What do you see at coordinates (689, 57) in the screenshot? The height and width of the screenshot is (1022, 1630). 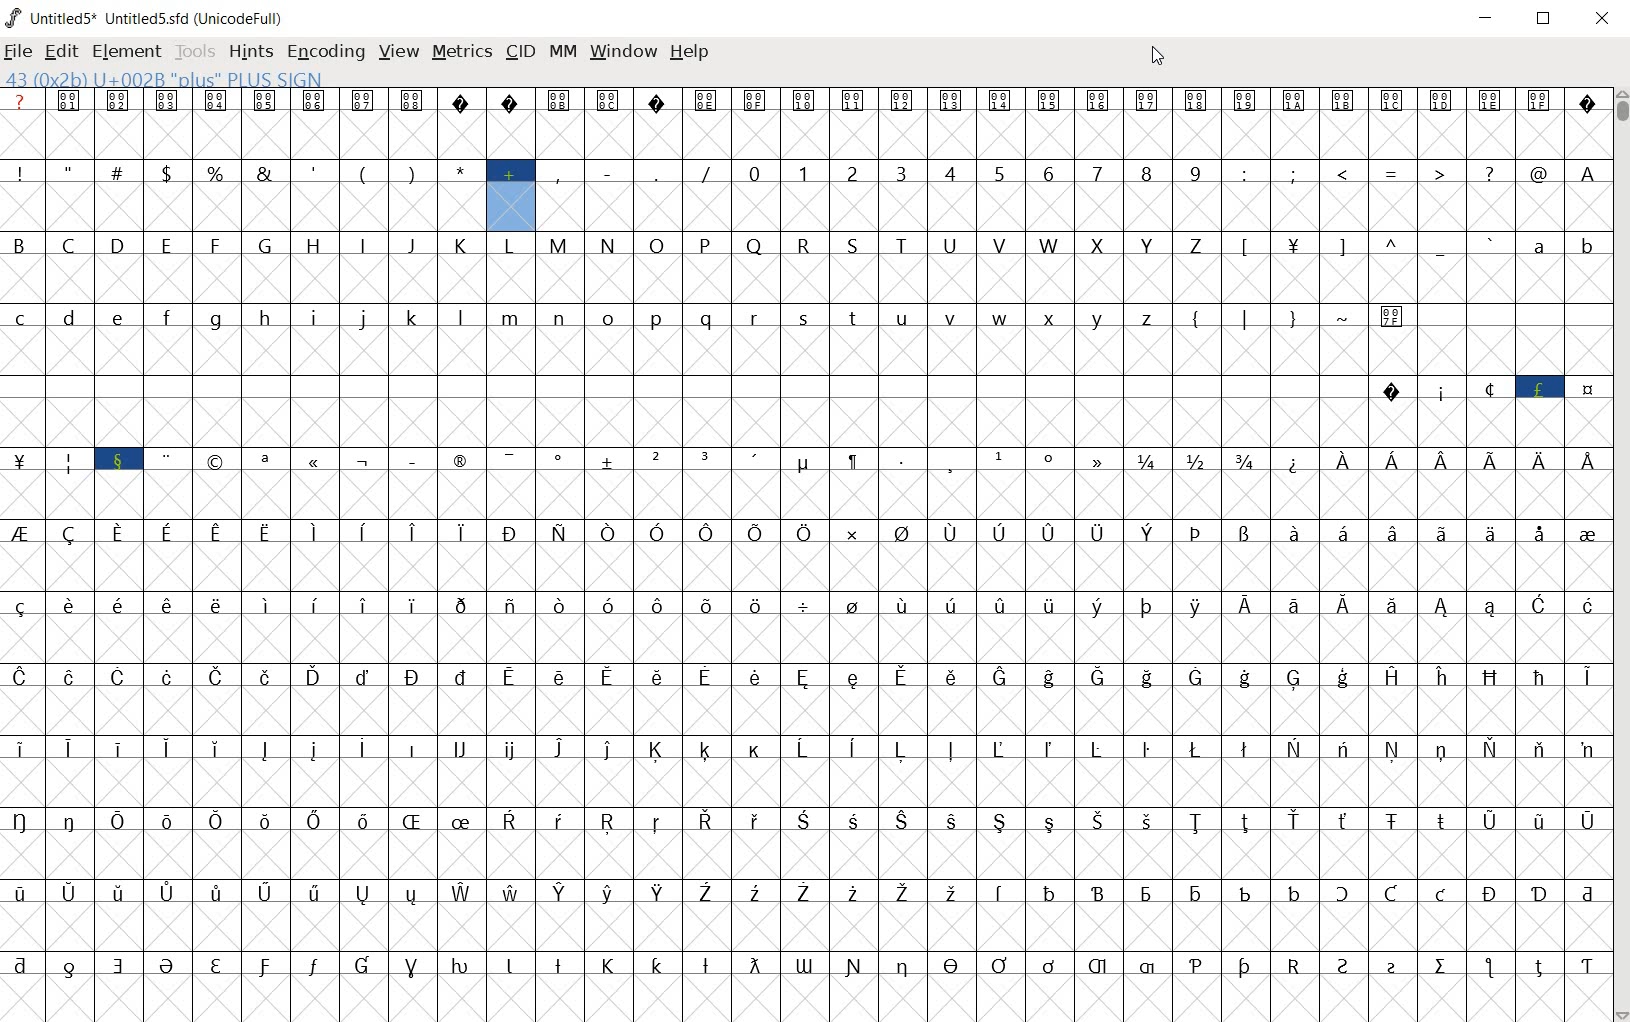 I see `help` at bounding box center [689, 57].